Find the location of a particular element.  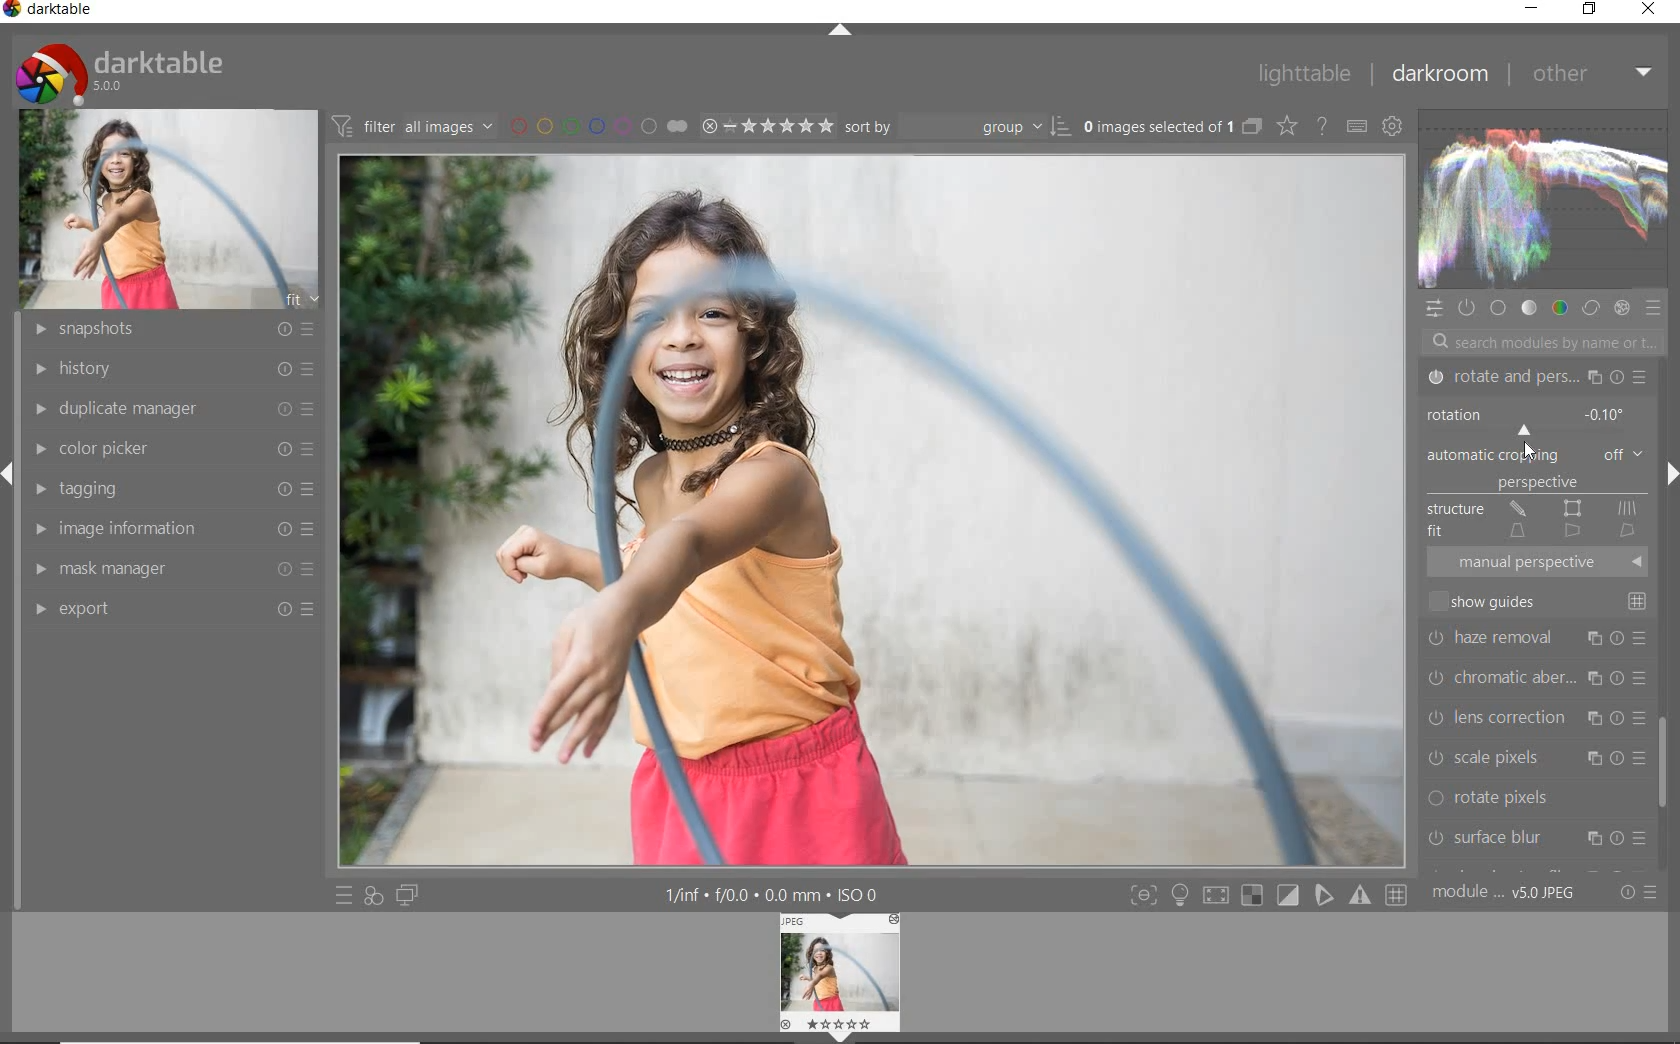

effect is located at coordinates (1624, 310).